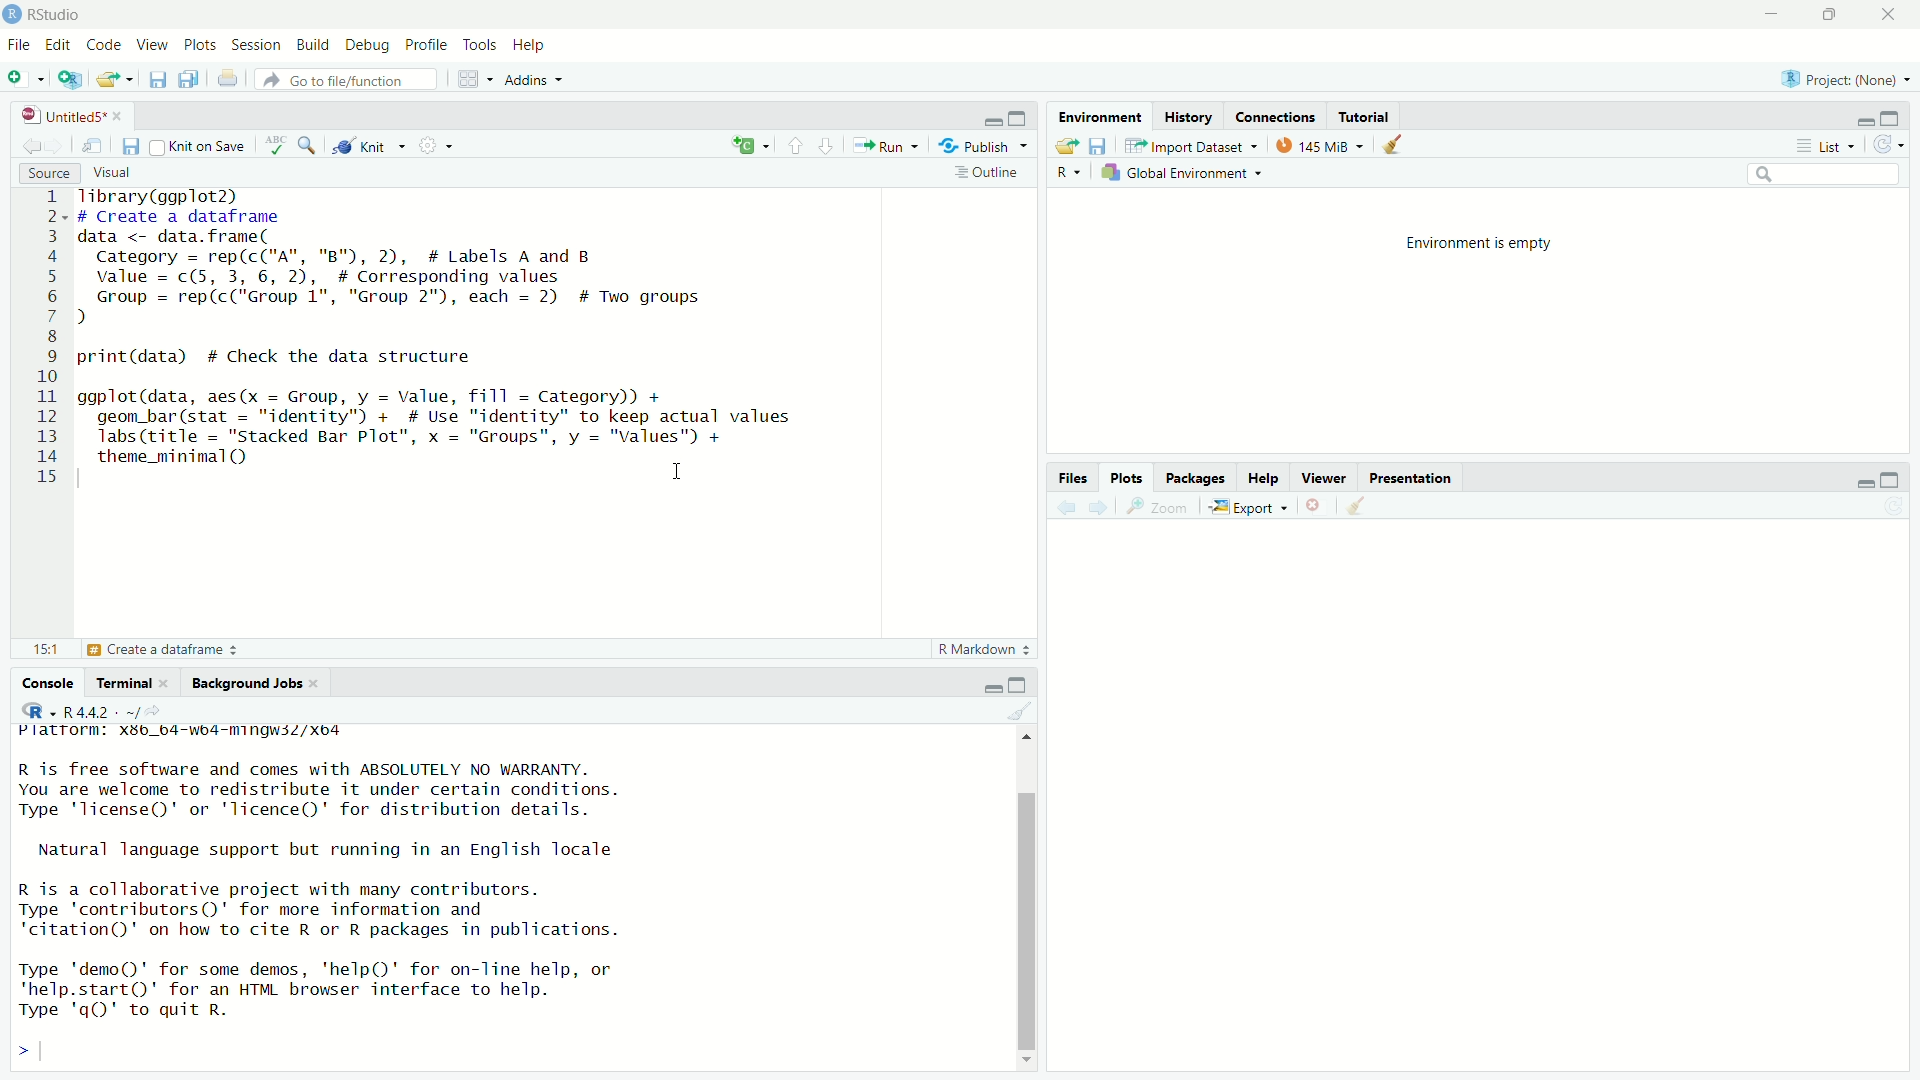 This screenshot has height=1080, width=1920. Describe the element at coordinates (1253, 505) in the screenshot. I see `Export` at that location.